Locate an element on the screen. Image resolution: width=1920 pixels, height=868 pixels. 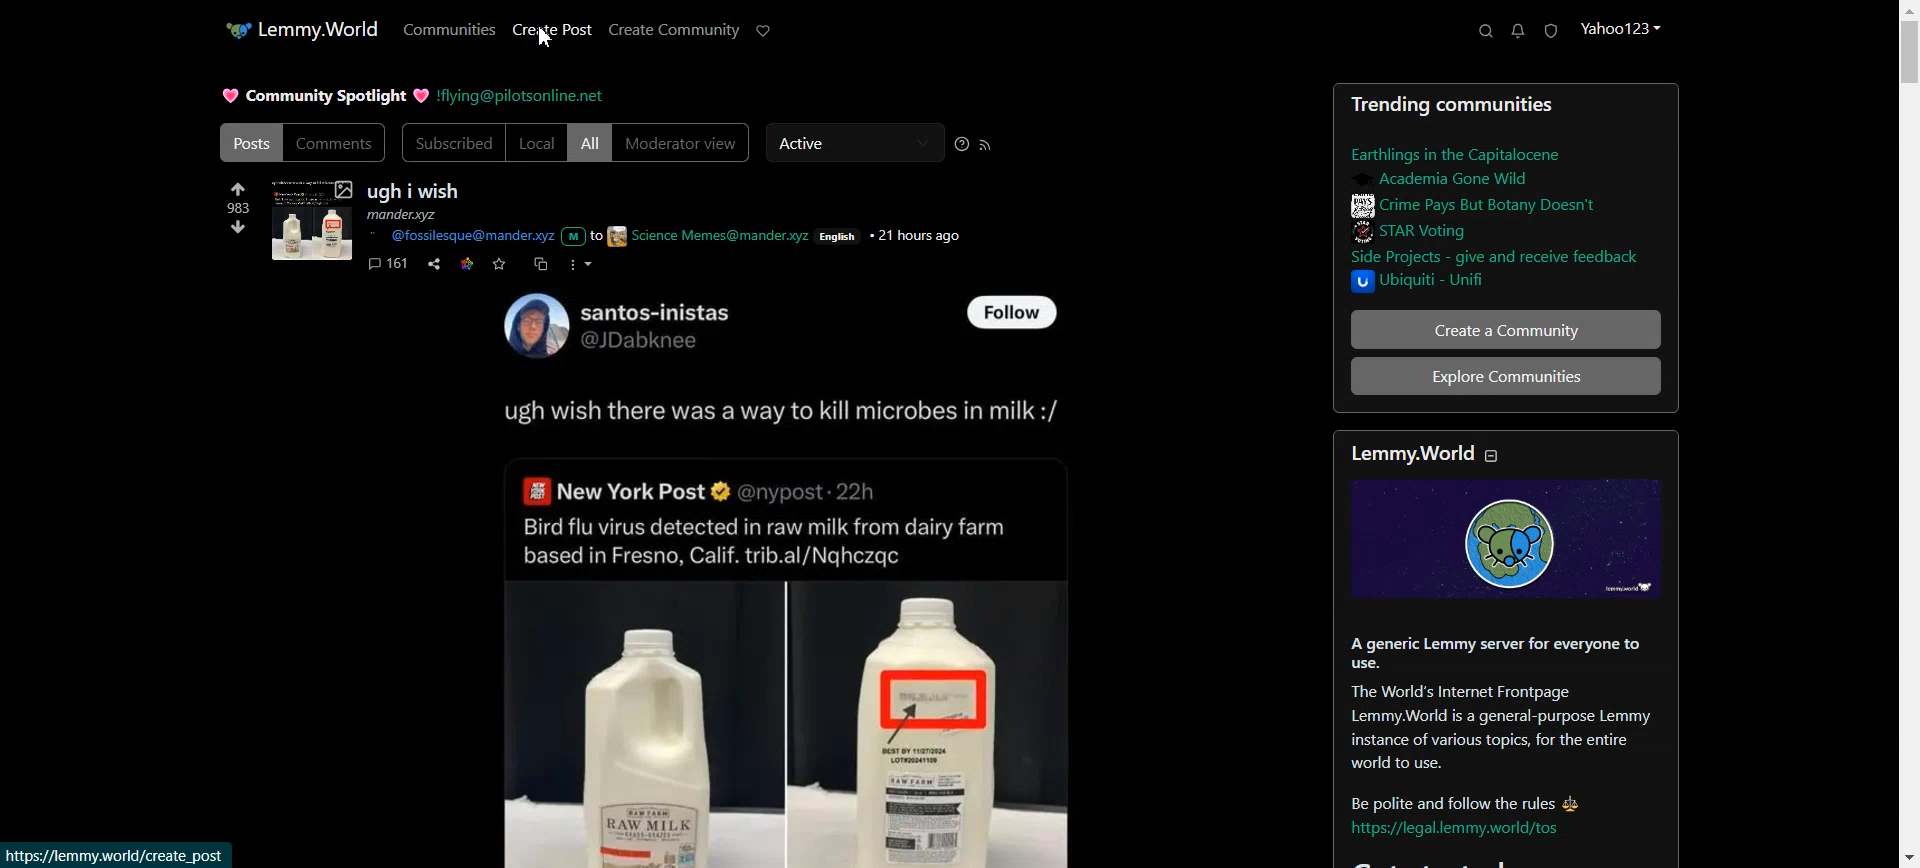
Profile is located at coordinates (1620, 28).